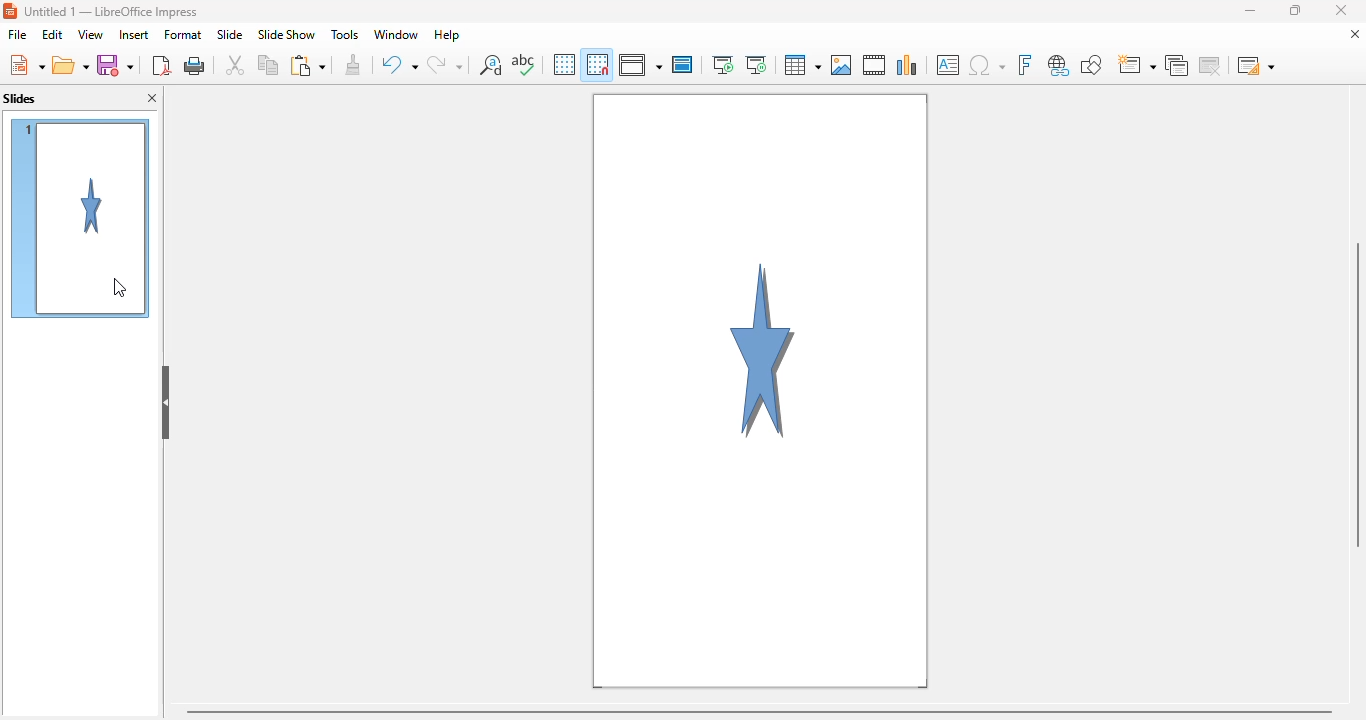  Describe the element at coordinates (81, 220) in the screenshot. I see `slide 1` at that location.